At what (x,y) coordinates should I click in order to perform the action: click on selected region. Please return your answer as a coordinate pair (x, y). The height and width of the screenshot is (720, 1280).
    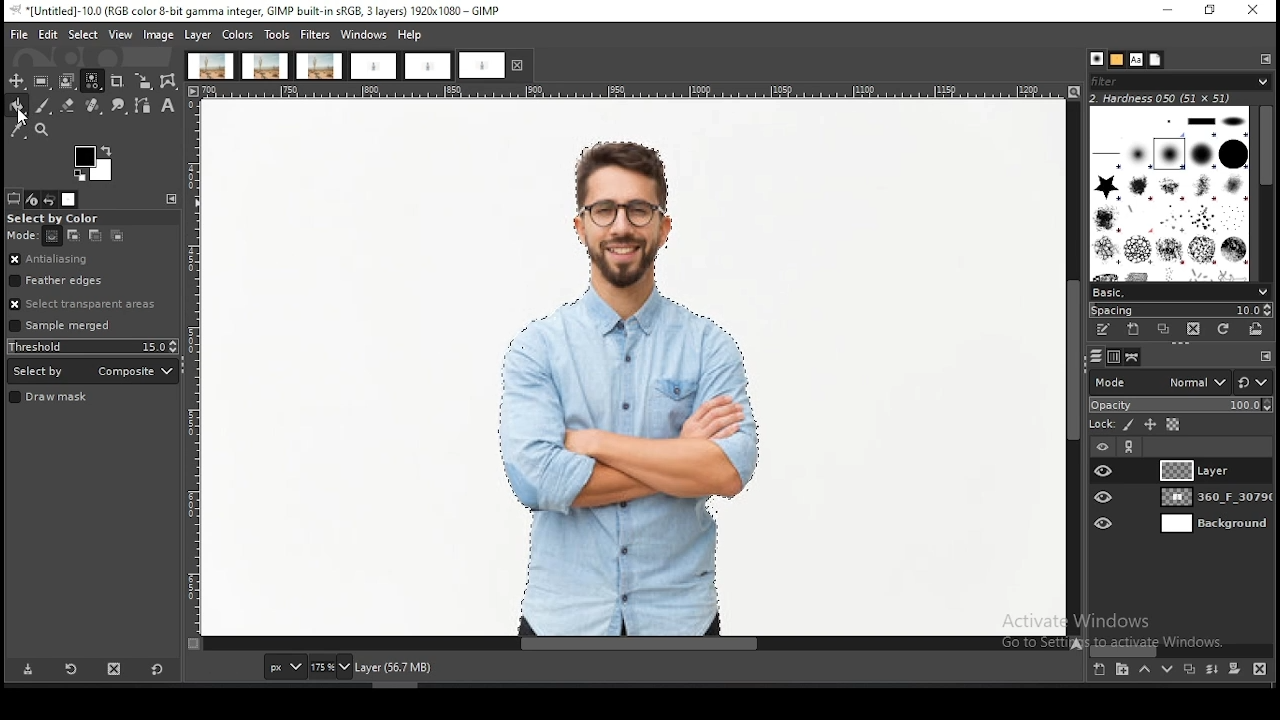
    Looking at the image, I should click on (632, 380).